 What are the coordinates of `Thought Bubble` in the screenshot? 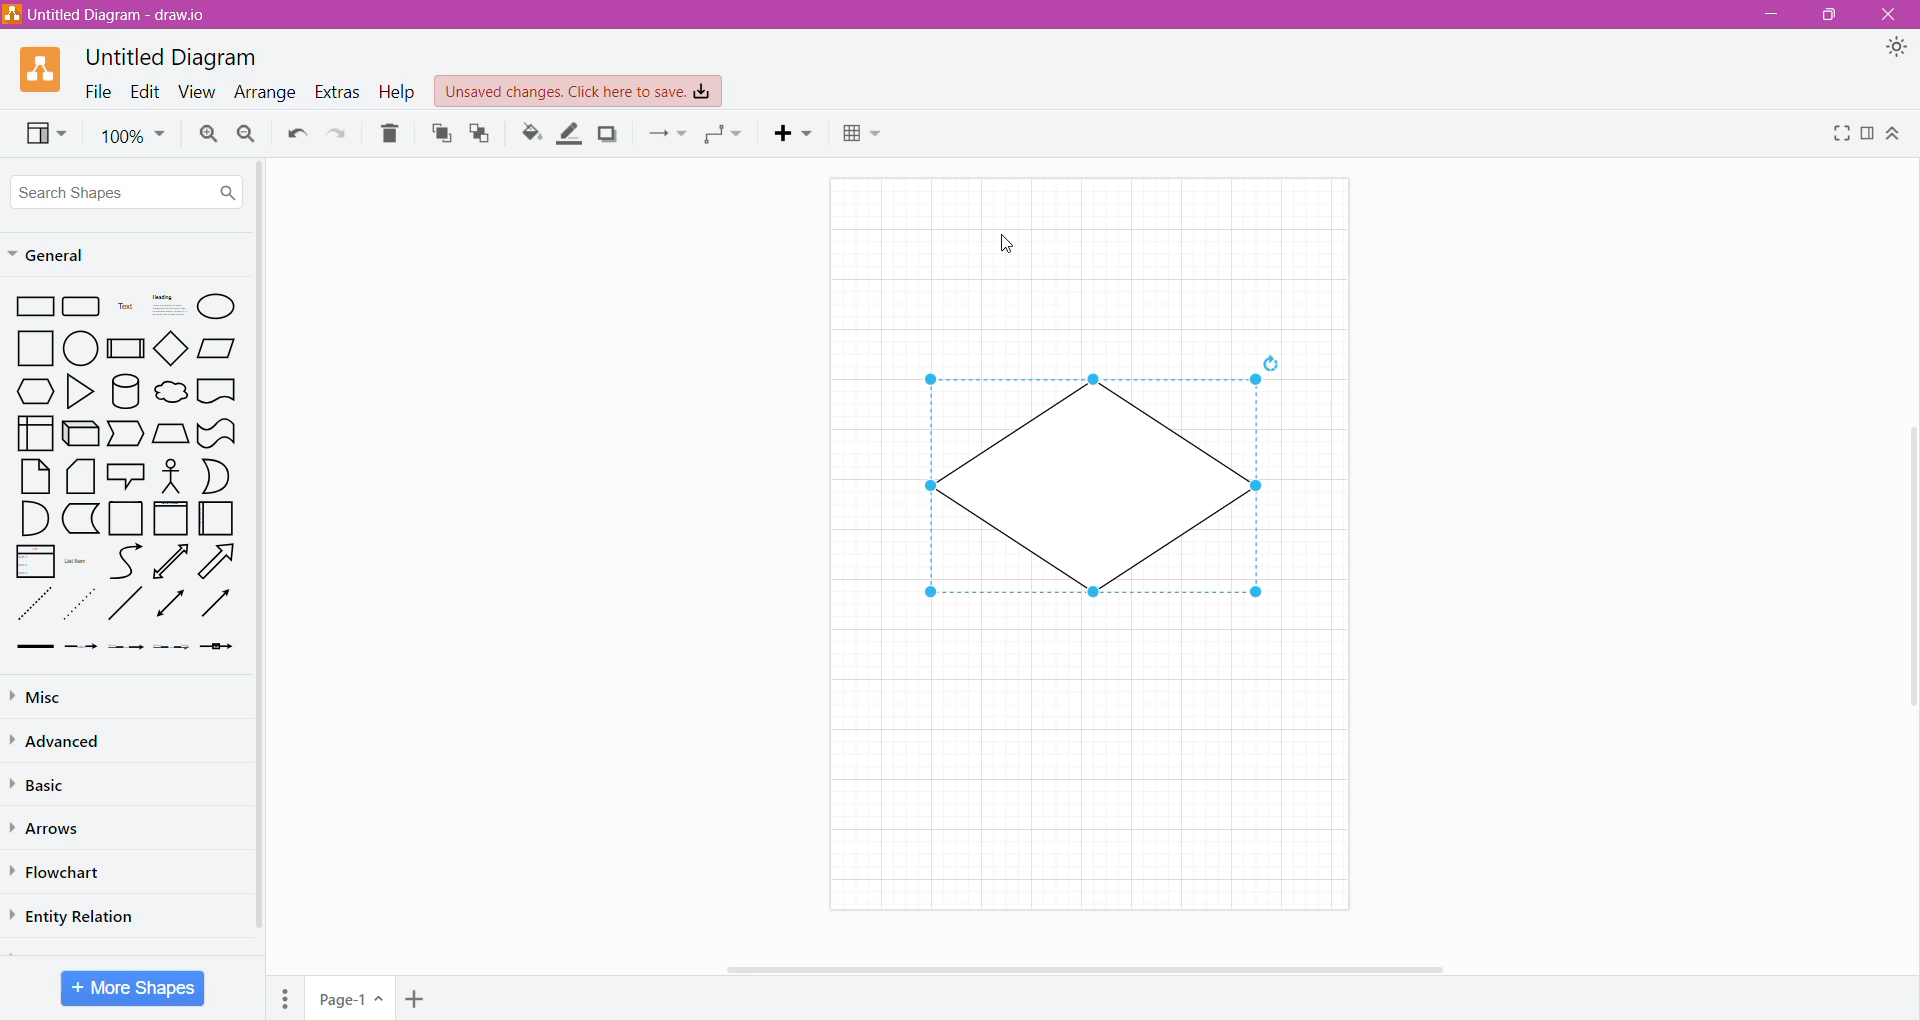 It's located at (170, 394).